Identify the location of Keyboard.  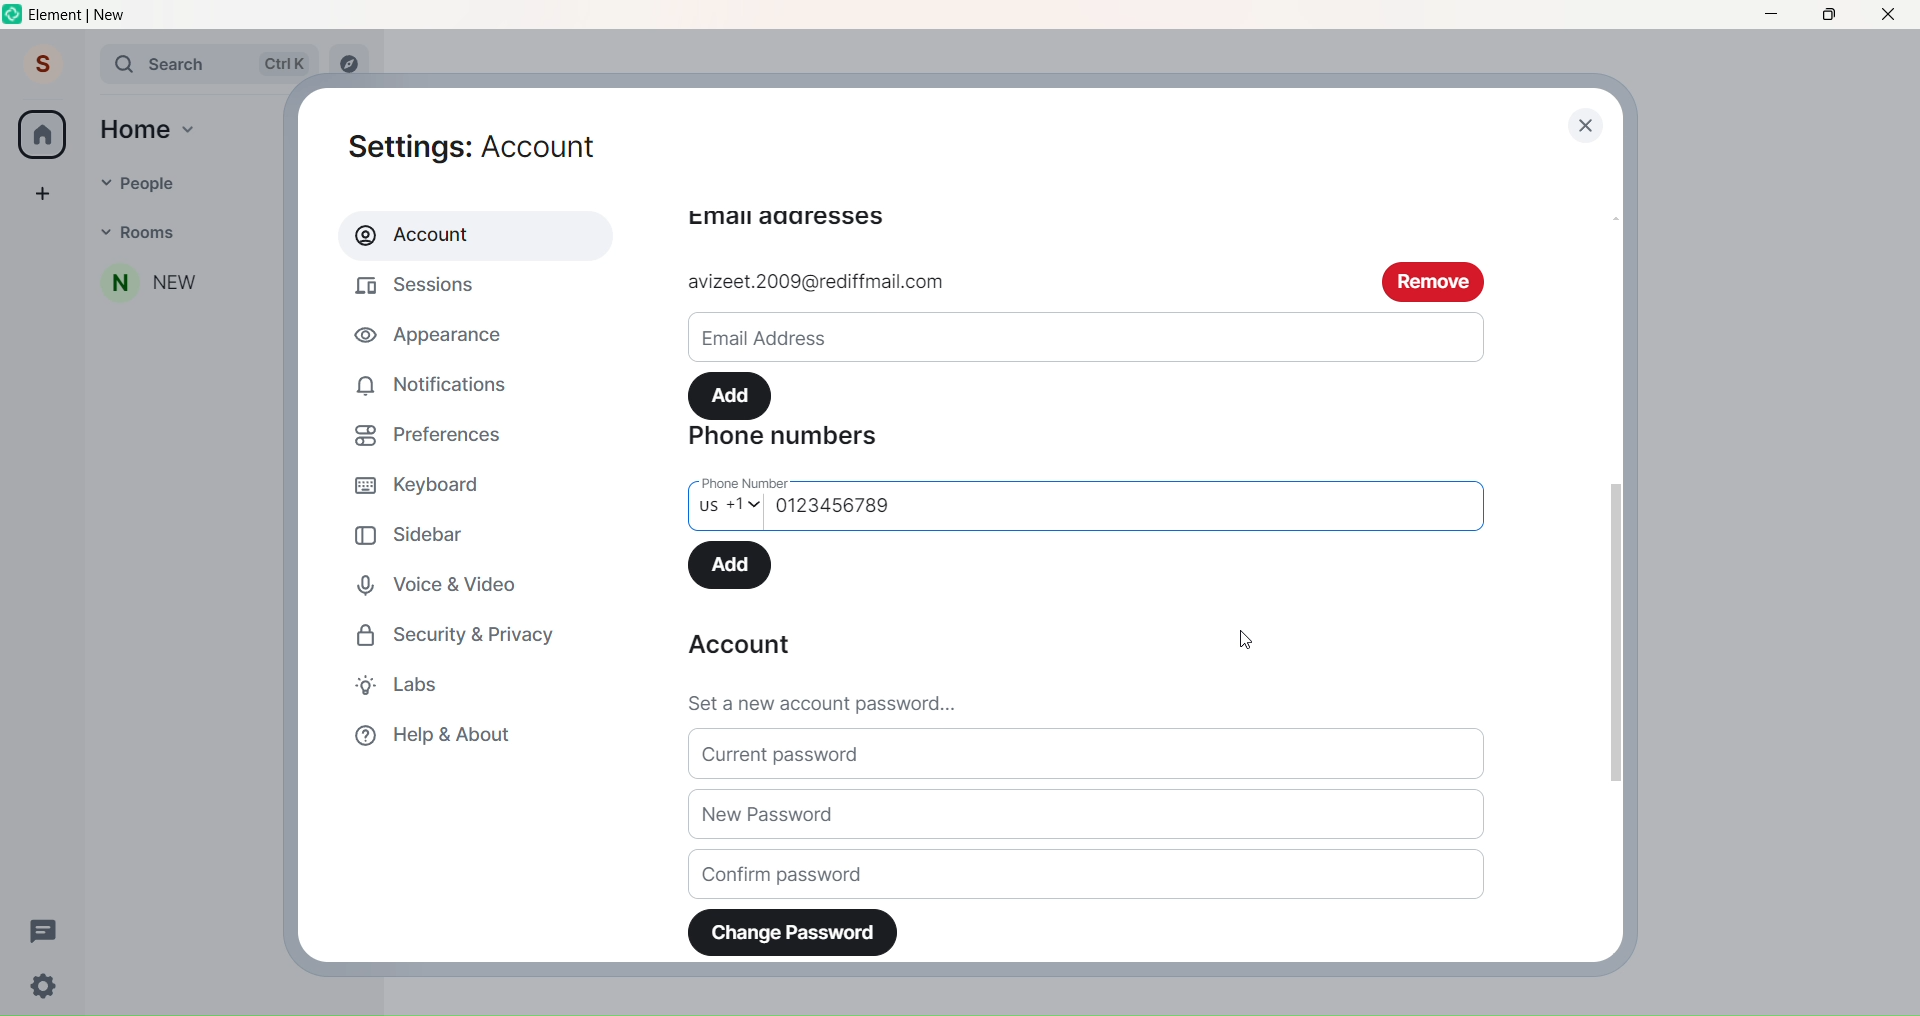
(432, 483).